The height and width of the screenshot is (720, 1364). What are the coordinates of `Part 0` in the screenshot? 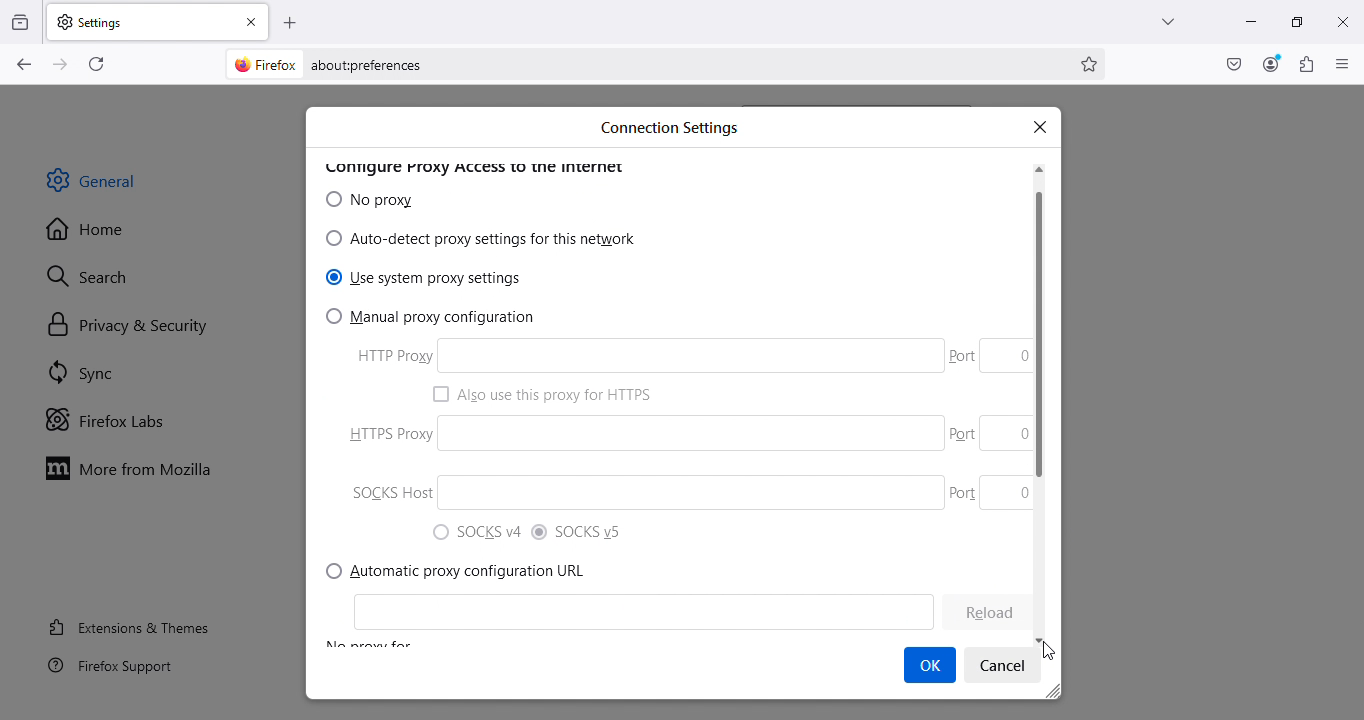 It's located at (981, 432).